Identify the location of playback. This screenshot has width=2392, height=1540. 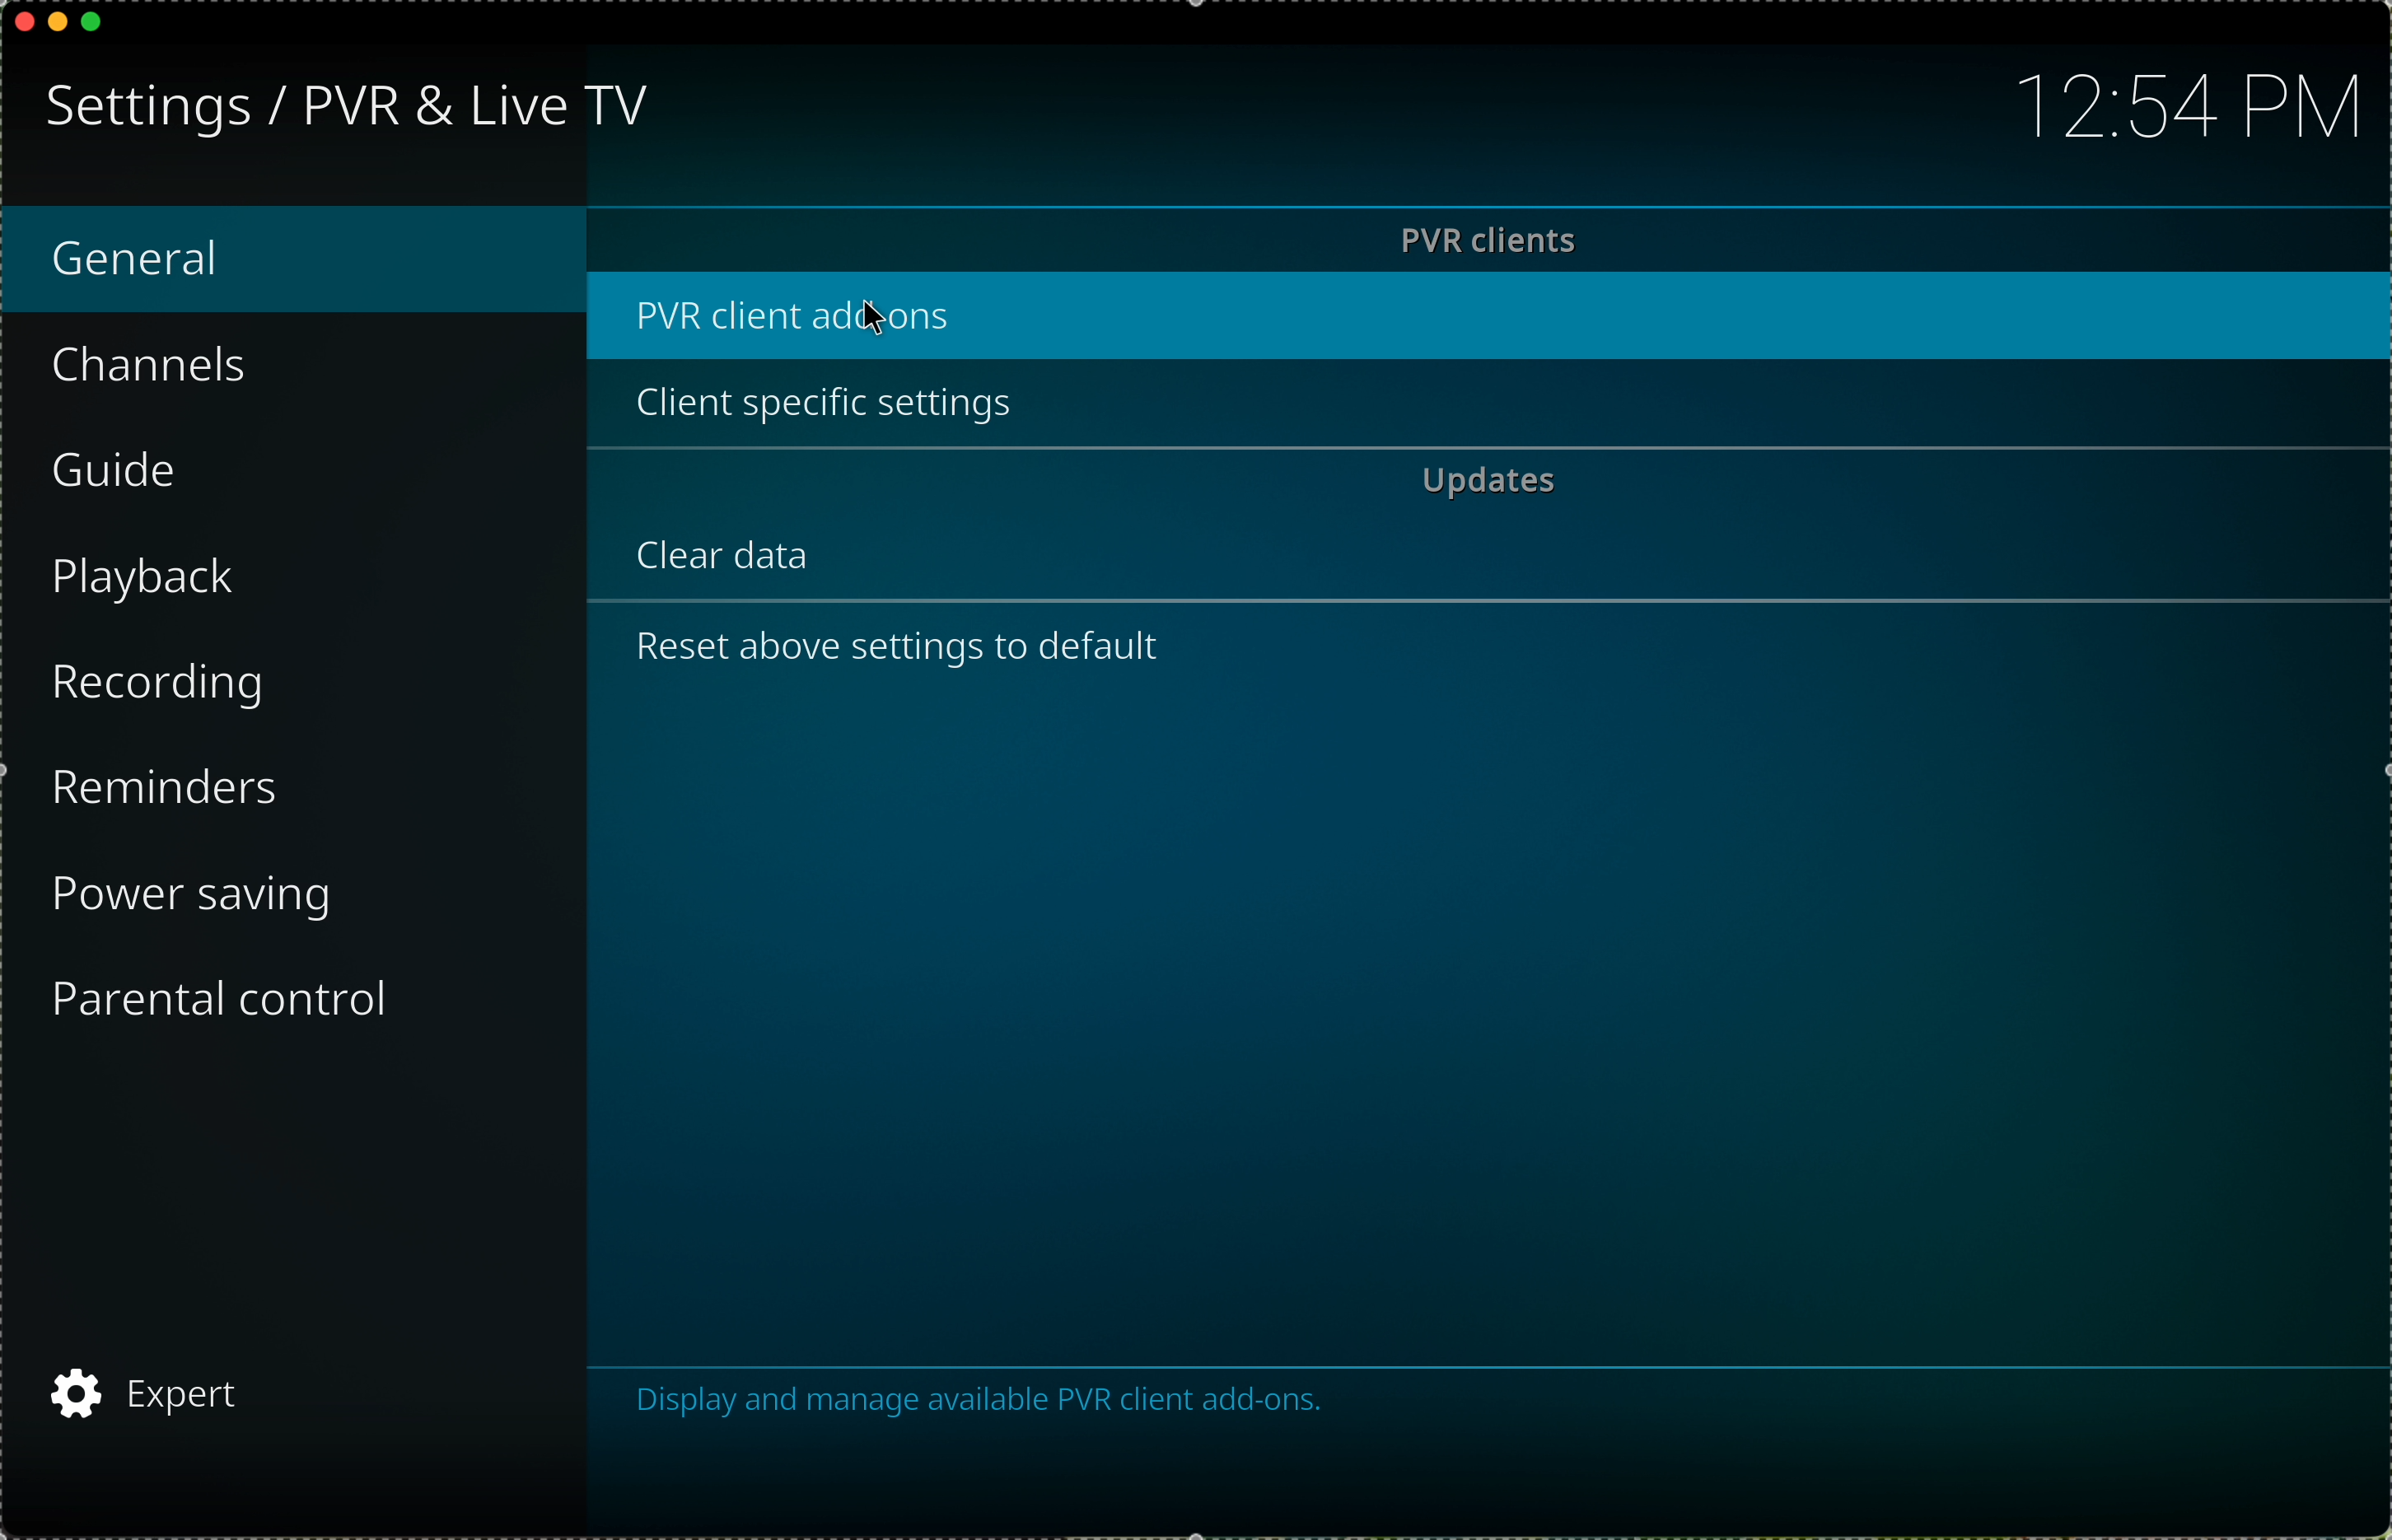
(145, 580).